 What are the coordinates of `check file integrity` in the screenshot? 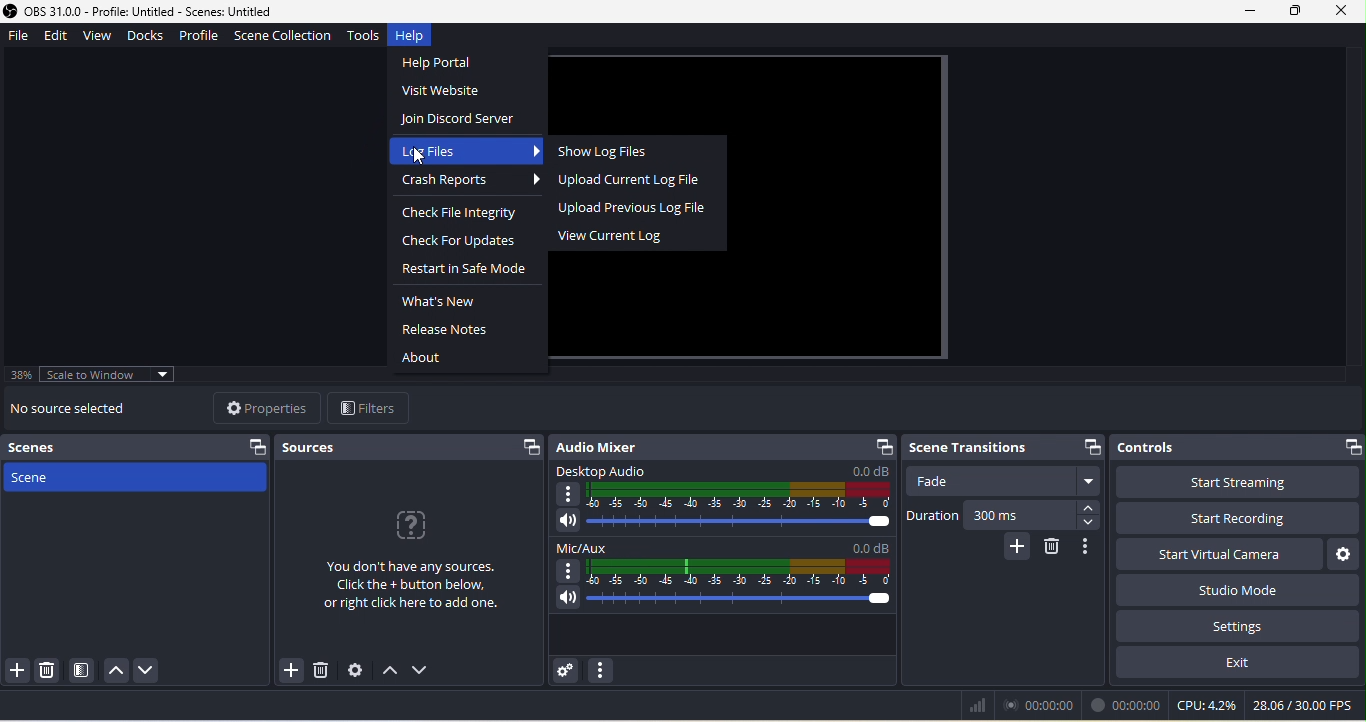 It's located at (471, 215).